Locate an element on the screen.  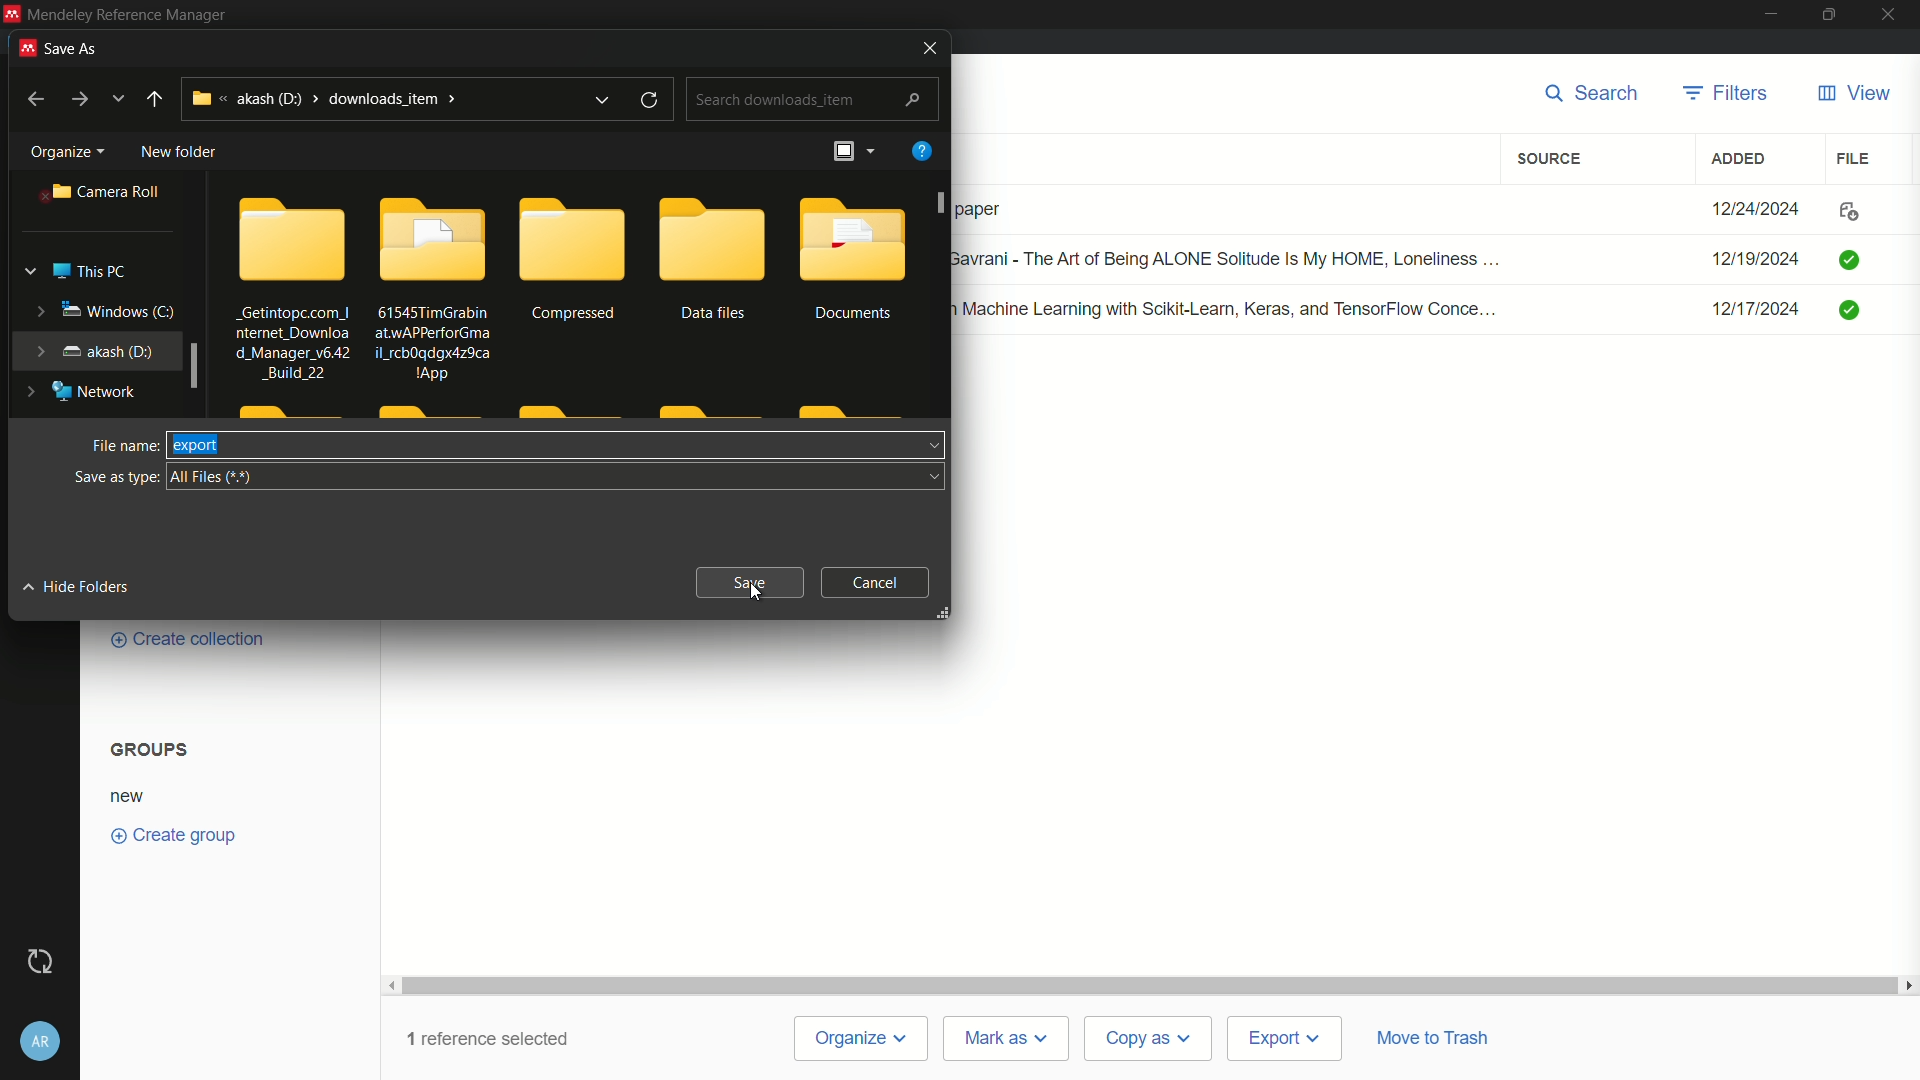
mark as is located at coordinates (1007, 1039).